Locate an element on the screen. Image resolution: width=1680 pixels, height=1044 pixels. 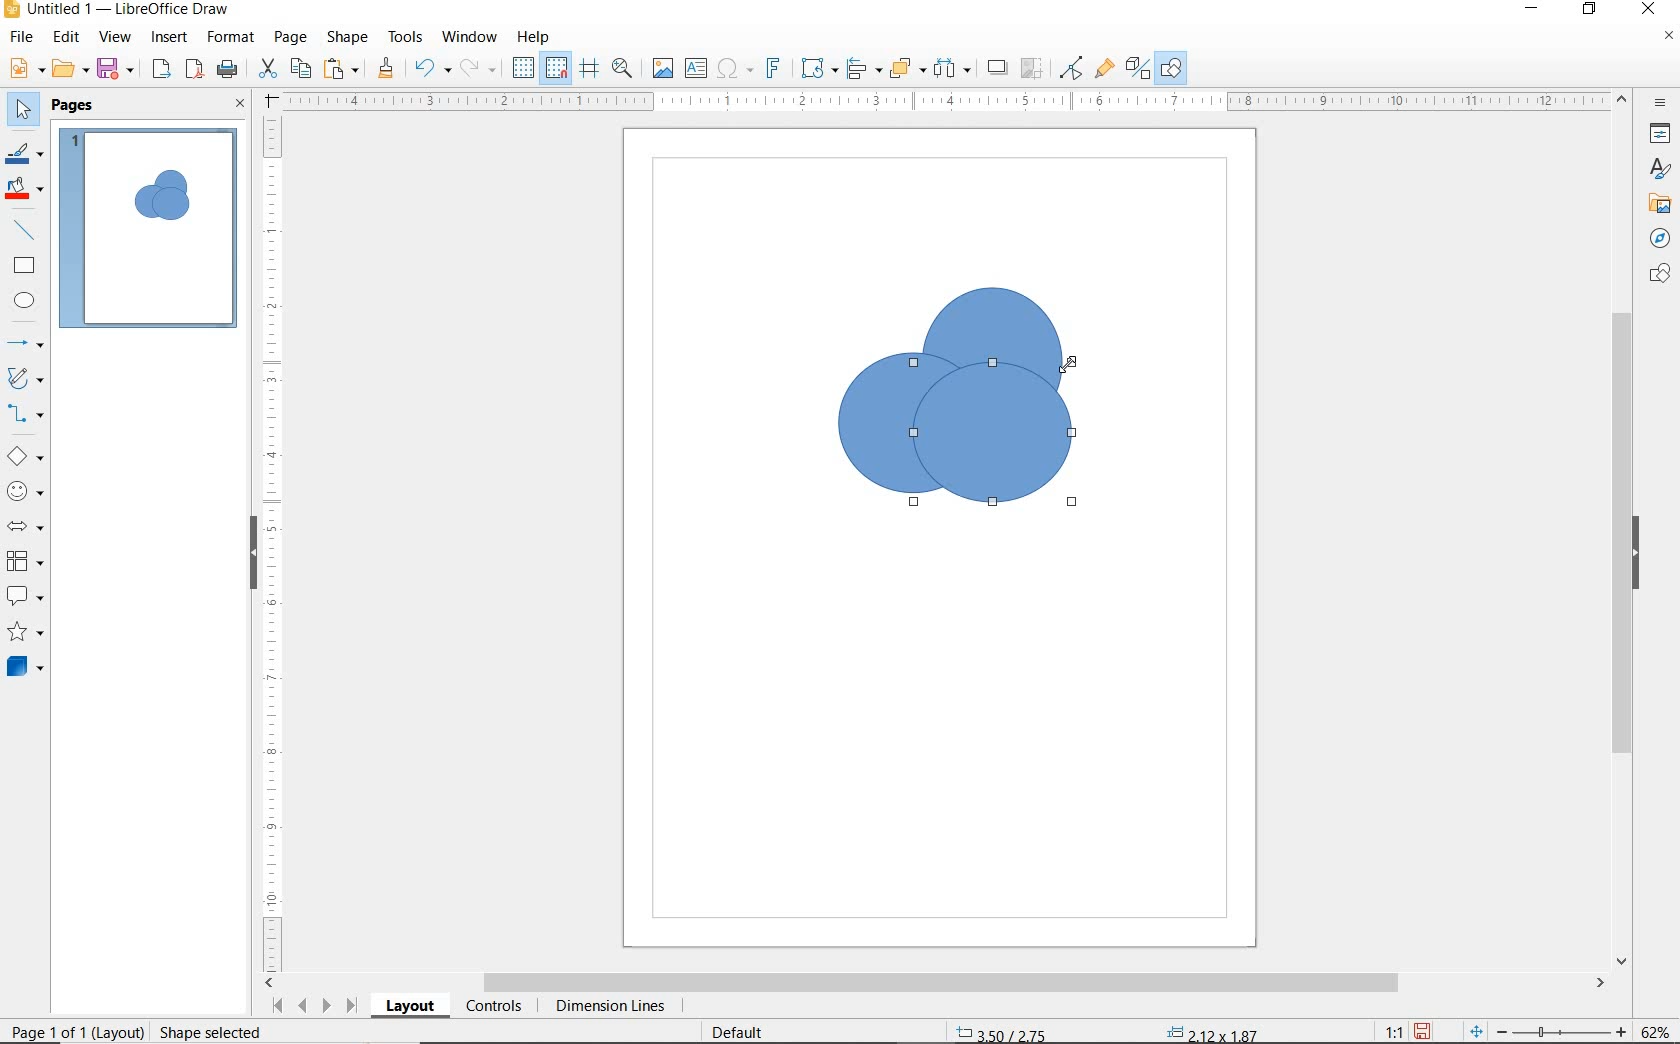
ELLIPSE TOOL is located at coordinates (917, 505).